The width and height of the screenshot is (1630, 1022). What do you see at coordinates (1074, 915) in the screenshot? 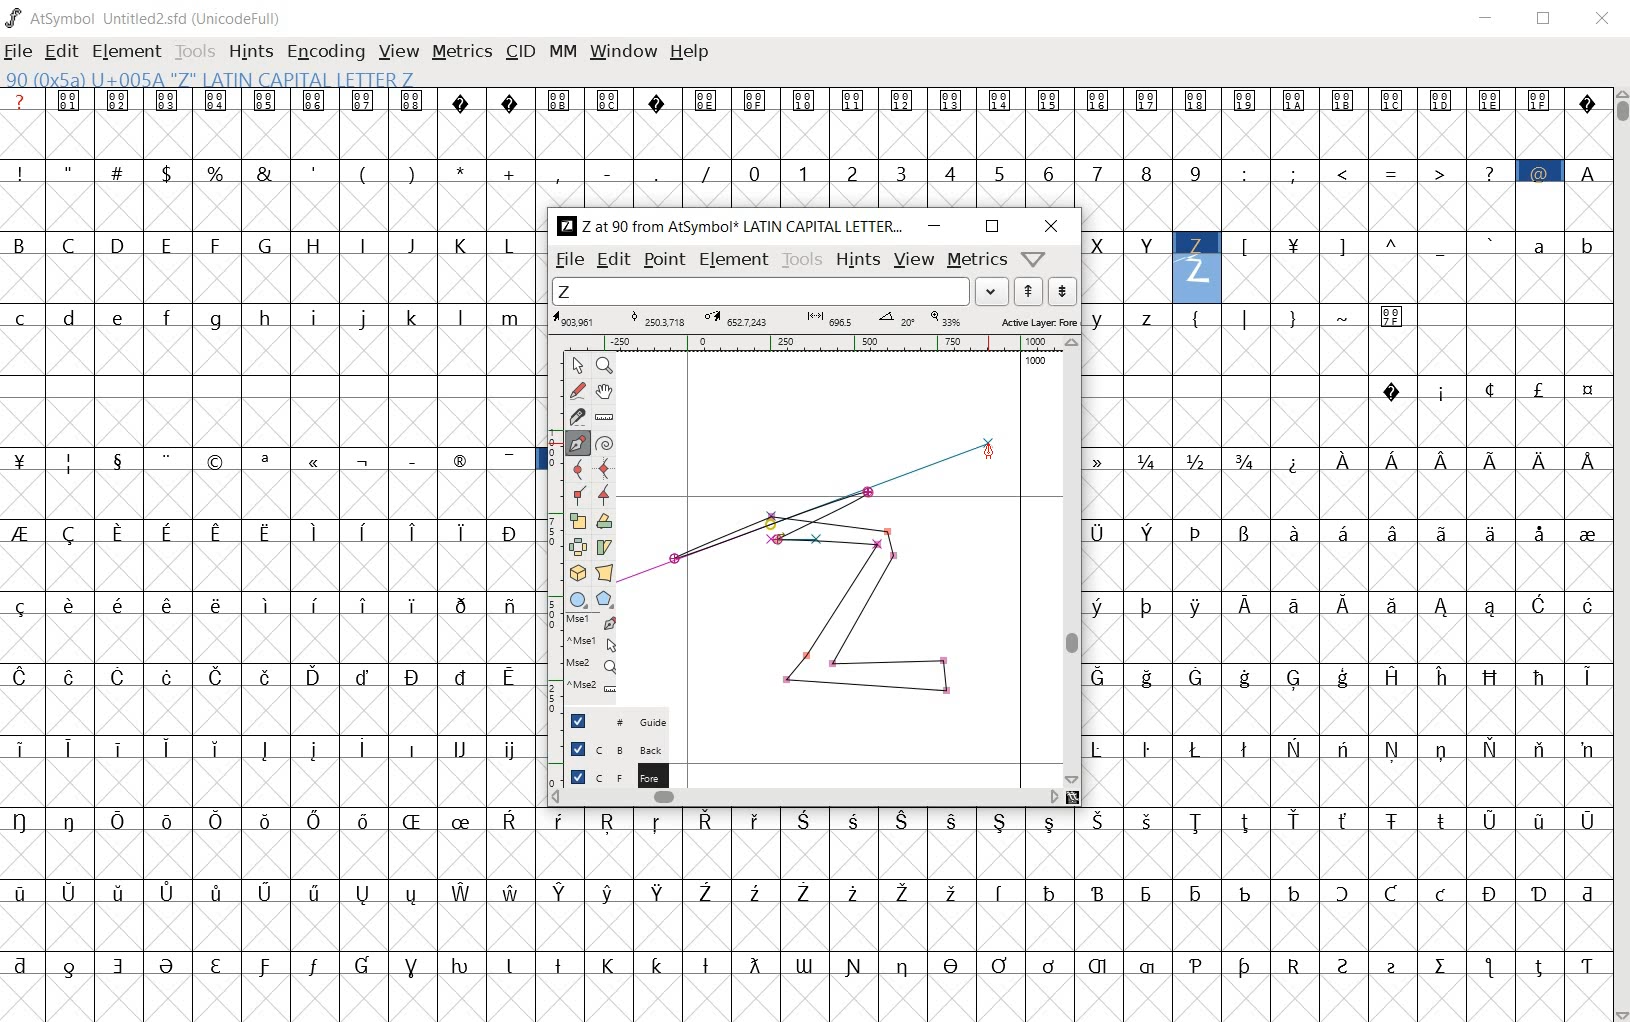
I see `glyph characters` at bounding box center [1074, 915].